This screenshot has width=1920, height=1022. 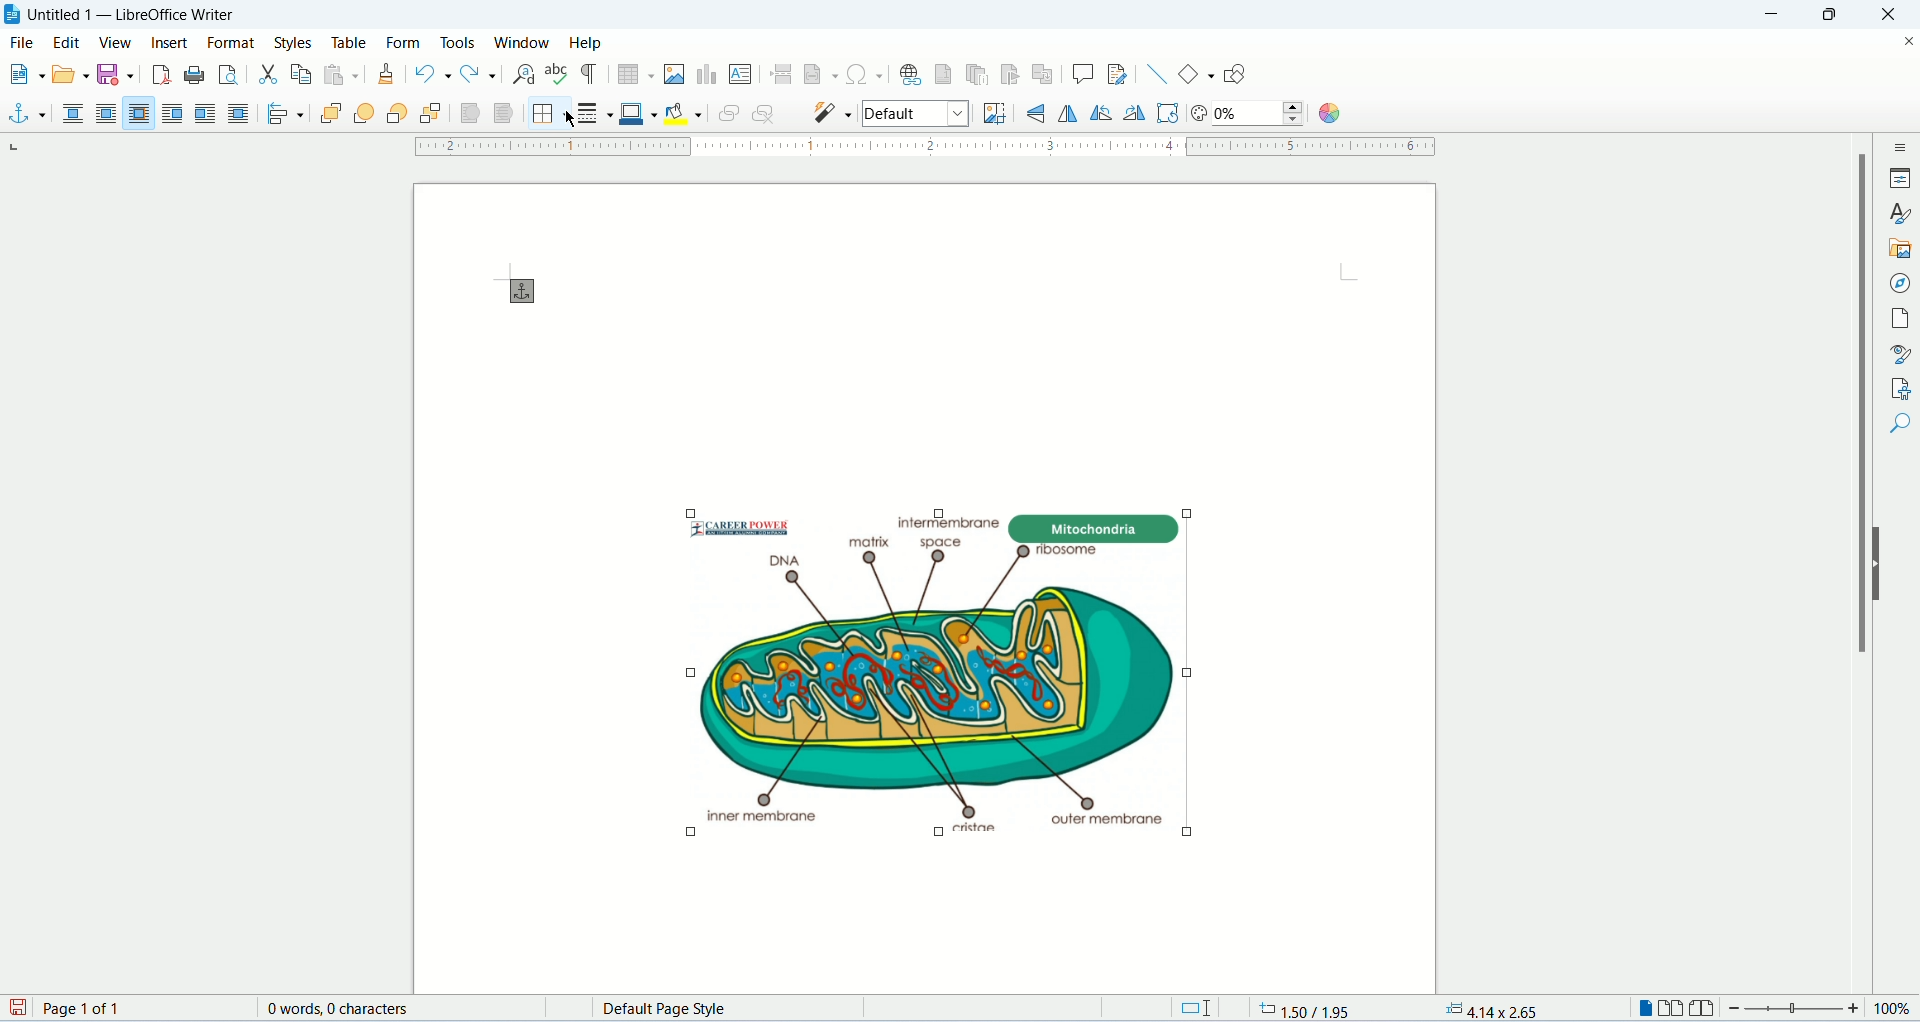 What do you see at coordinates (350, 43) in the screenshot?
I see `table` at bounding box center [350, 43].